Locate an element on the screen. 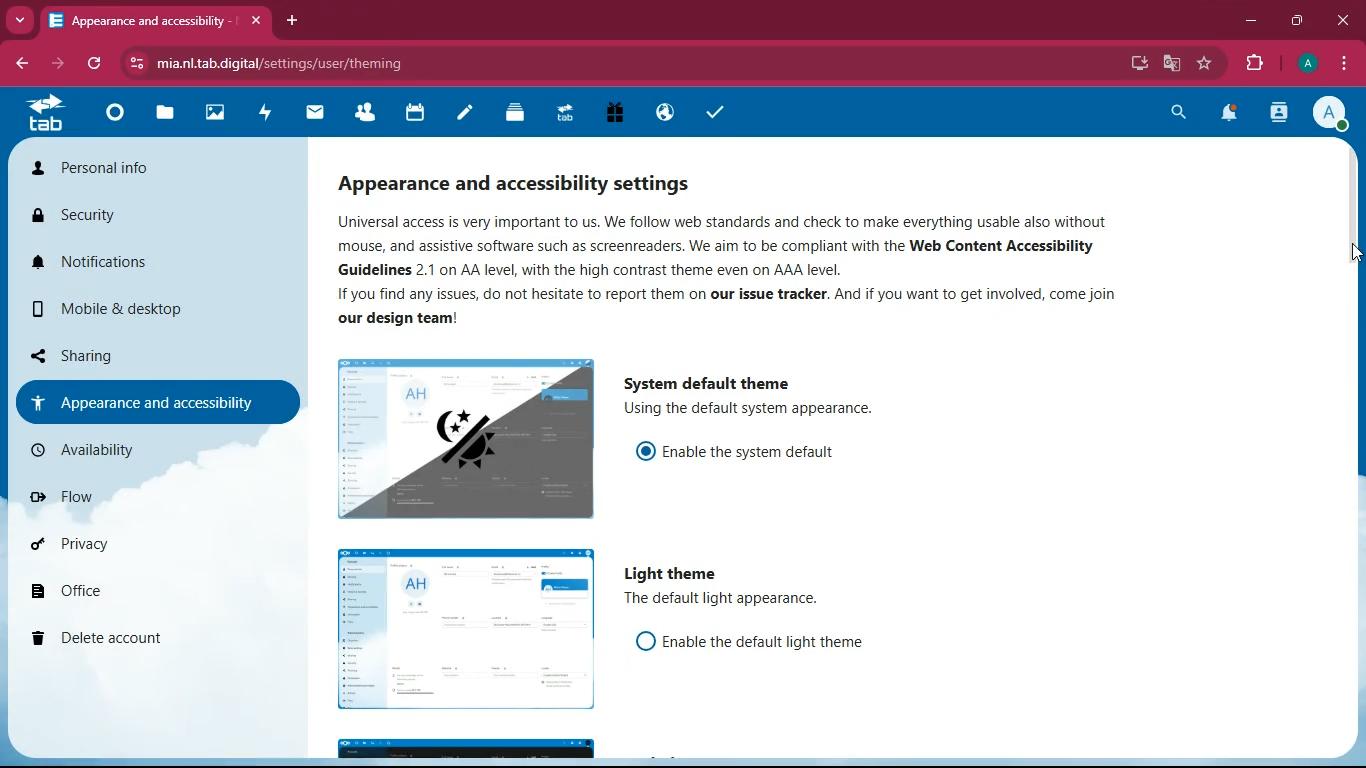  activity is located at coordinates (1278, 116).